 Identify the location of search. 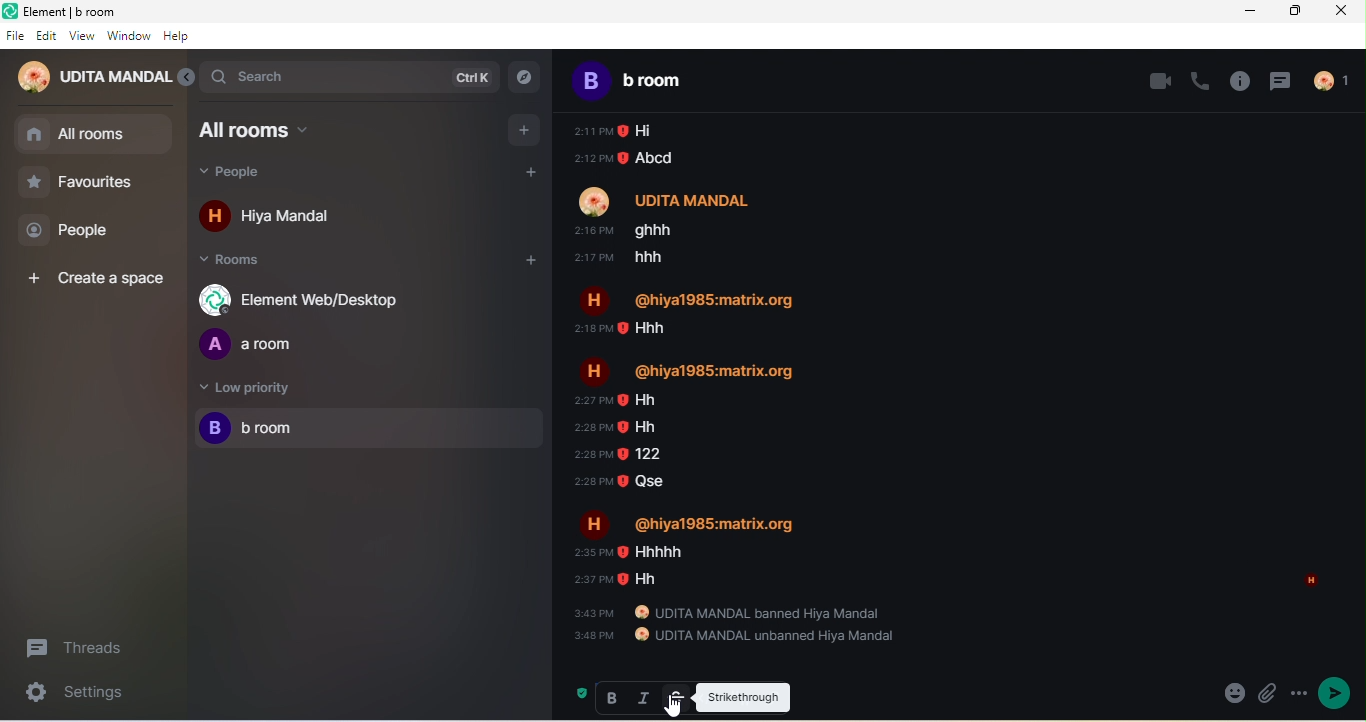
(350, 76).